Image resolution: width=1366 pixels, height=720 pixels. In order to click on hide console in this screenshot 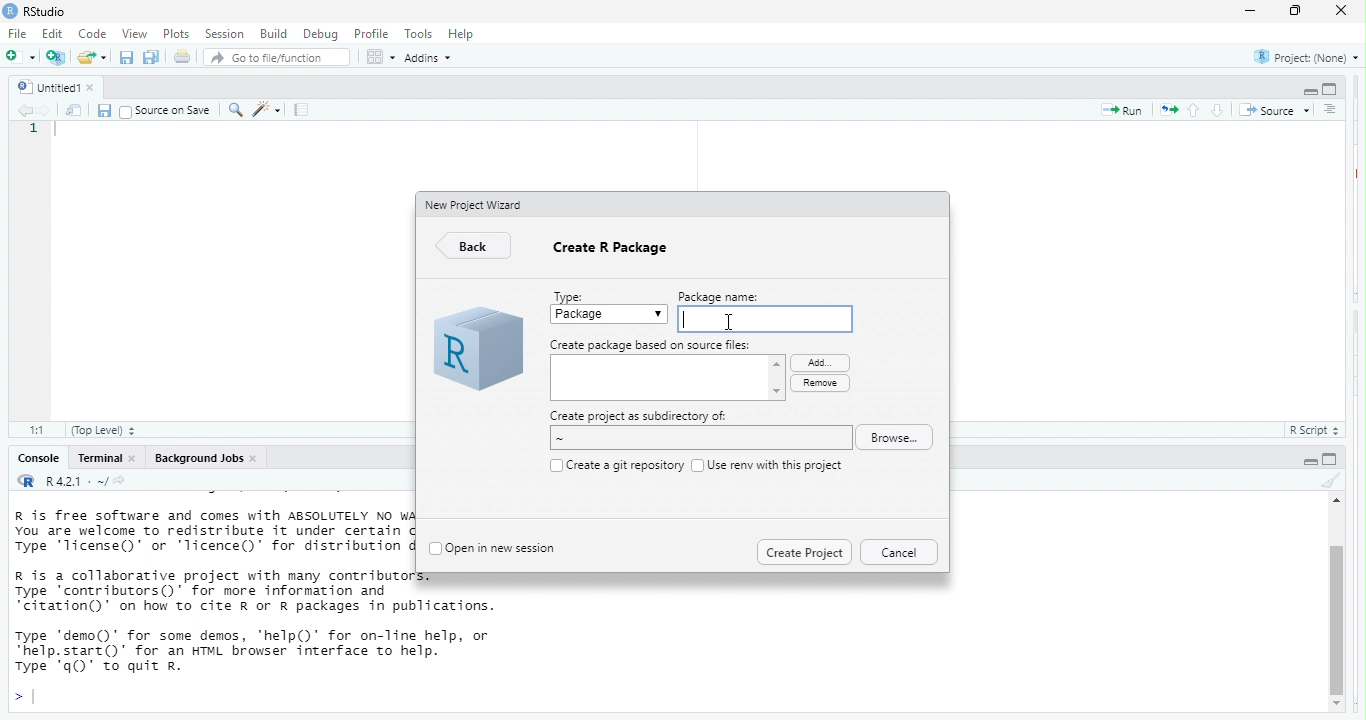, I will do `click(1332, 459)`.